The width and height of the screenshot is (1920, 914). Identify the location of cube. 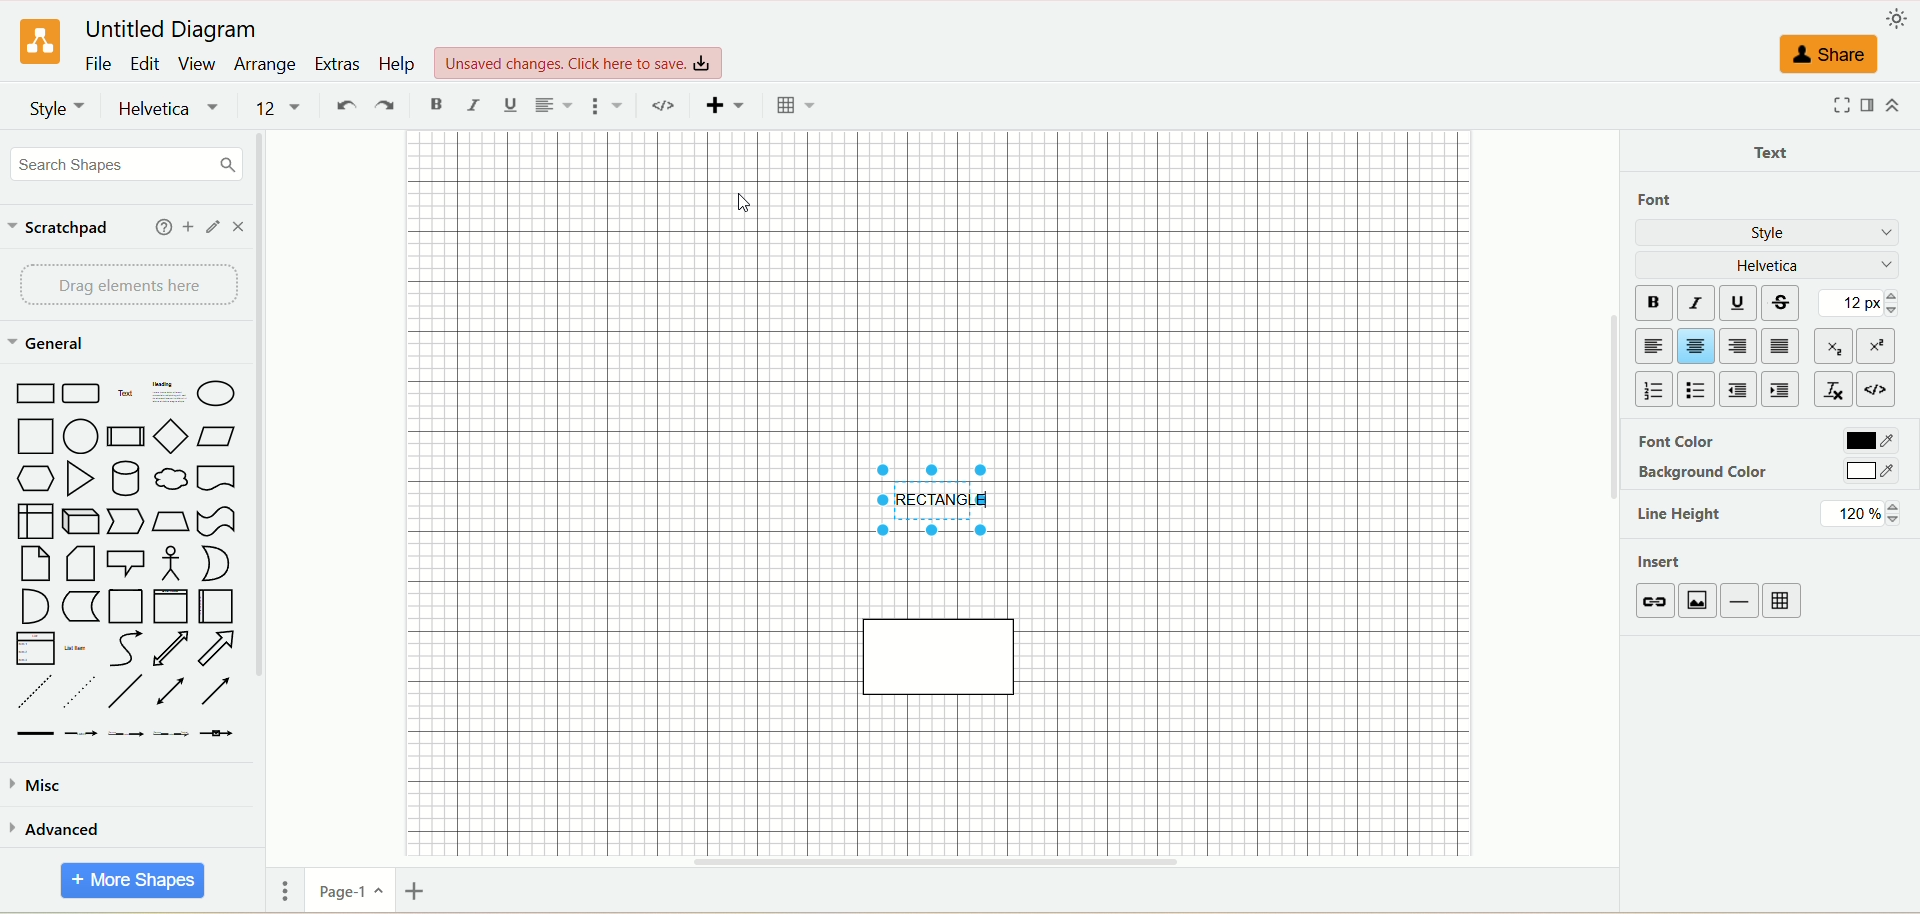
(84, 521).